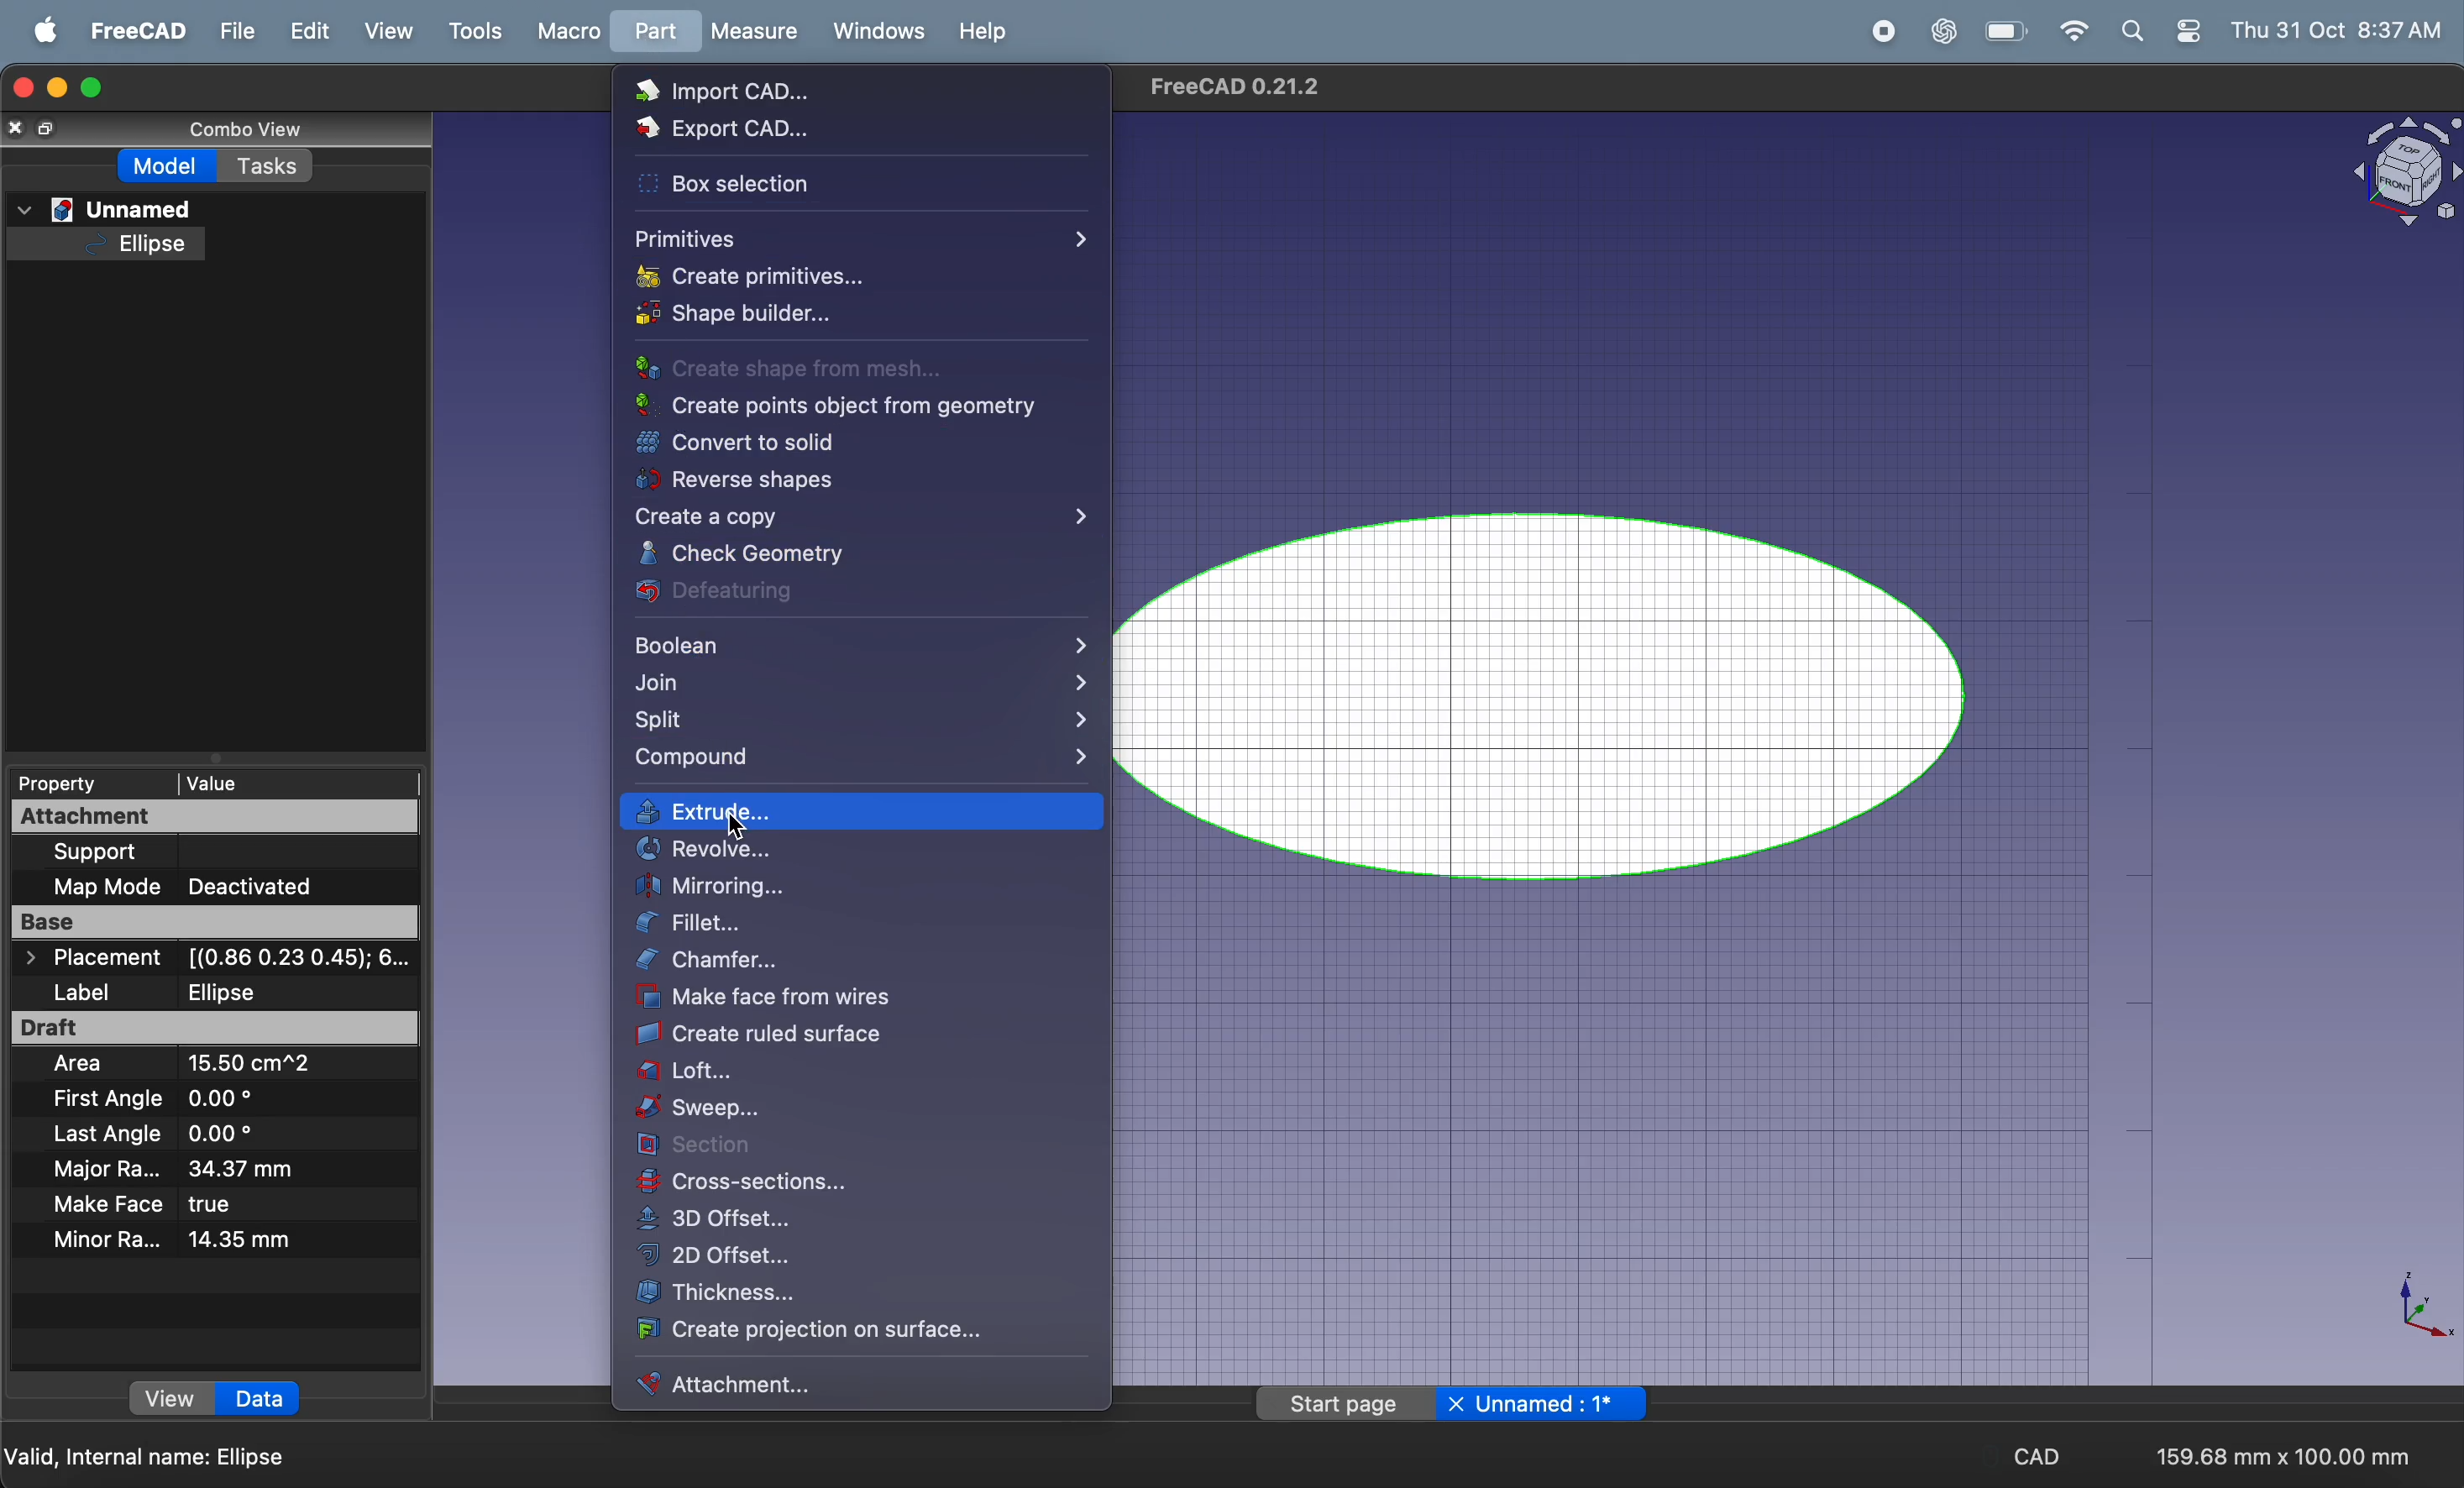  Describe the element at coordinates (848, 962) in the screenshot. I see `chamfer` at that location.